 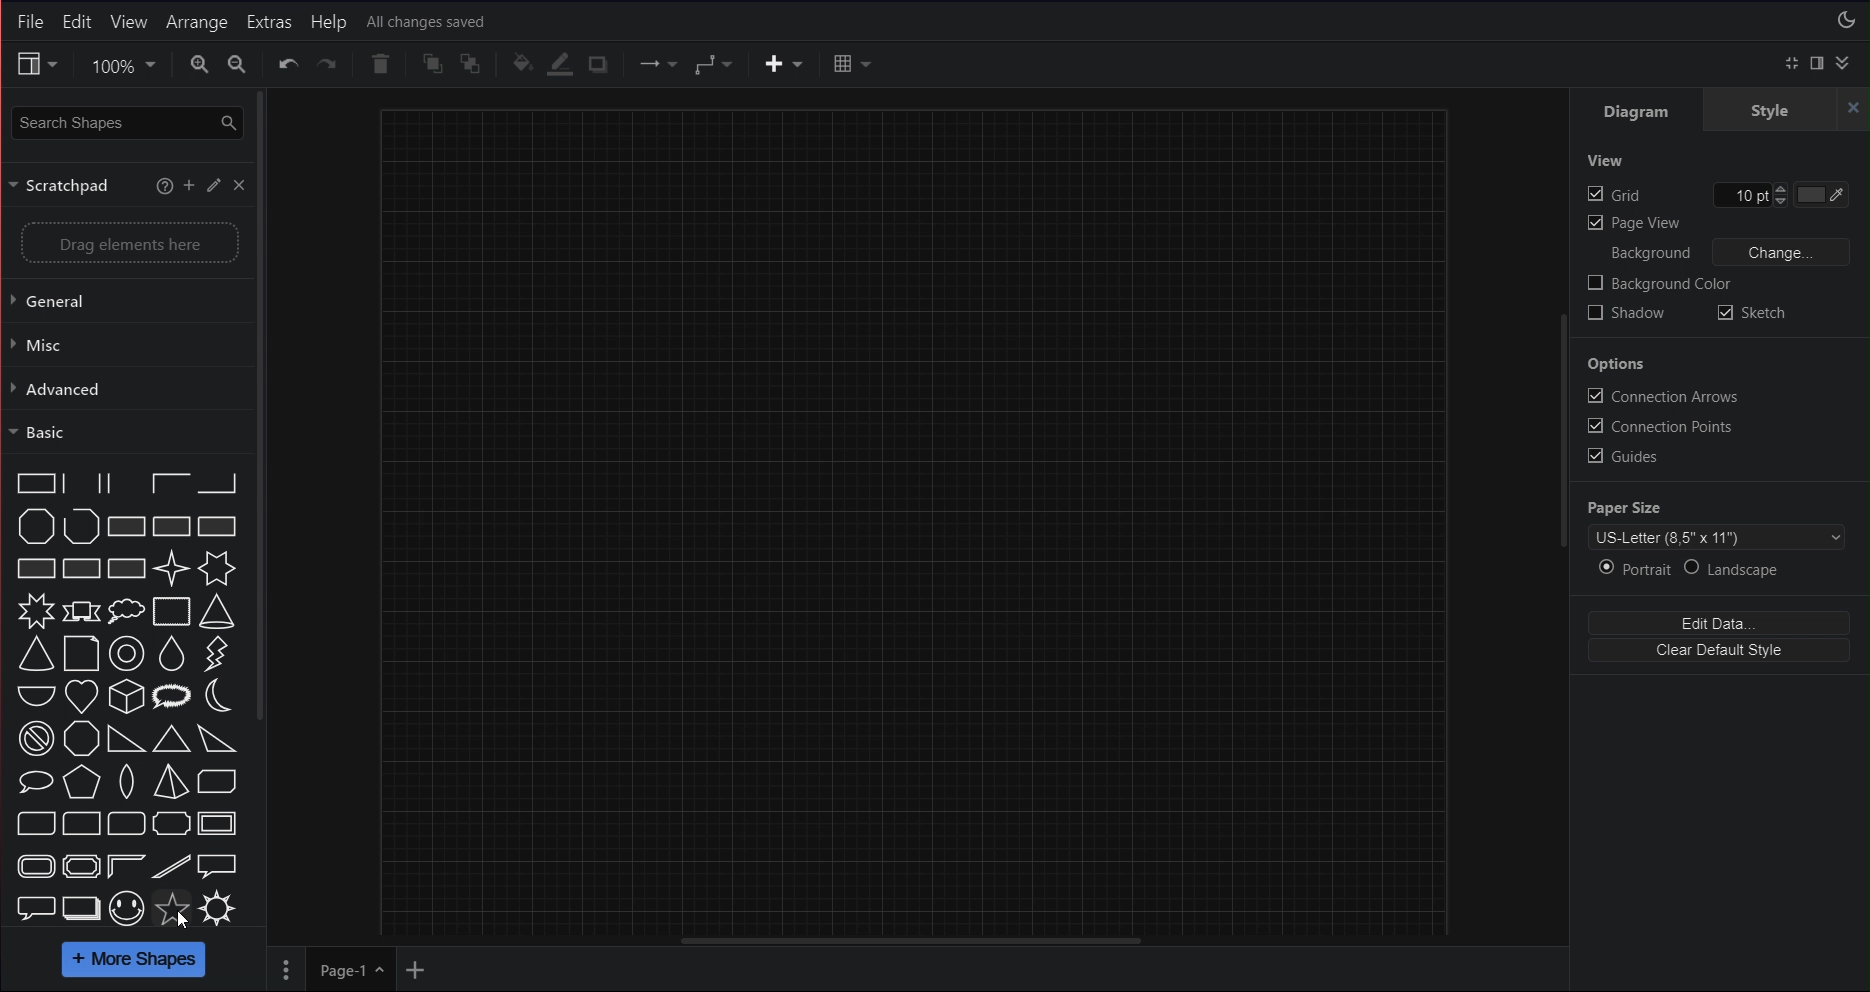 I want to click on To Front, so click(x=431, y=64).